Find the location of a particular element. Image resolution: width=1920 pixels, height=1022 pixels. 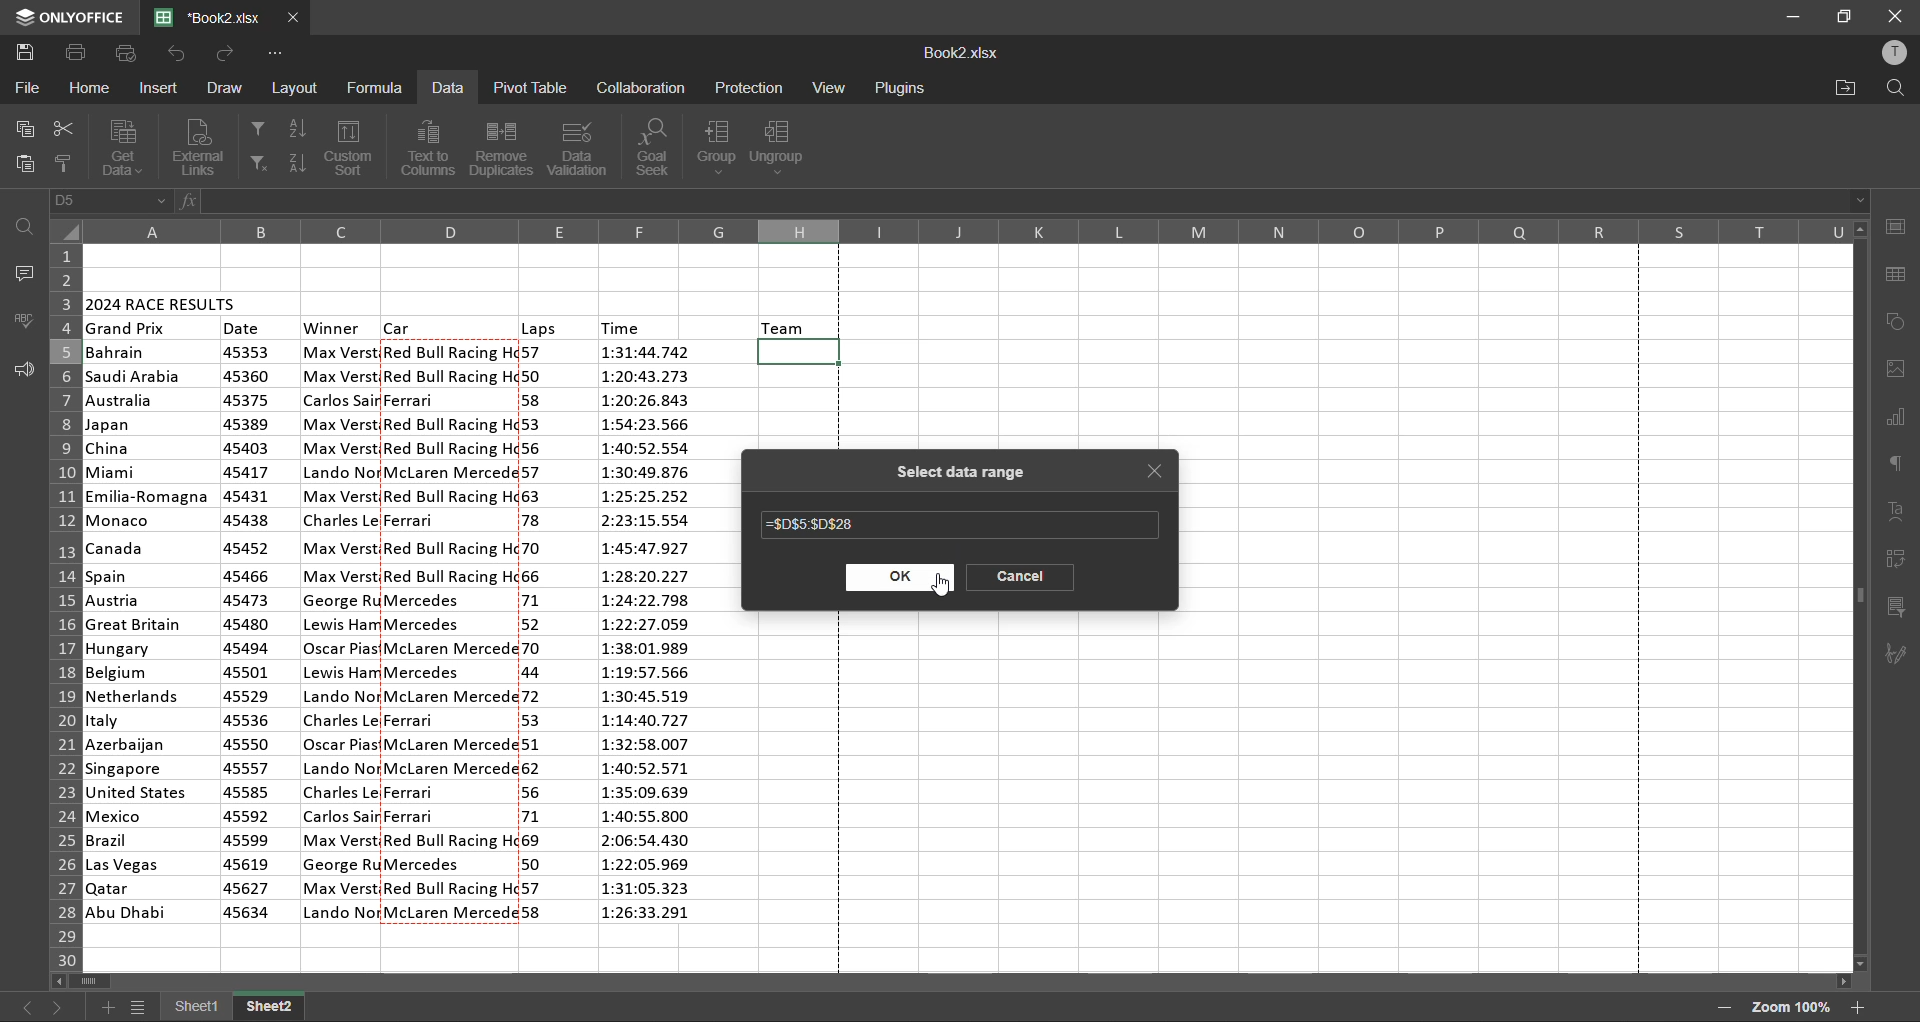

slicer is located at coordinates (1898, 609).